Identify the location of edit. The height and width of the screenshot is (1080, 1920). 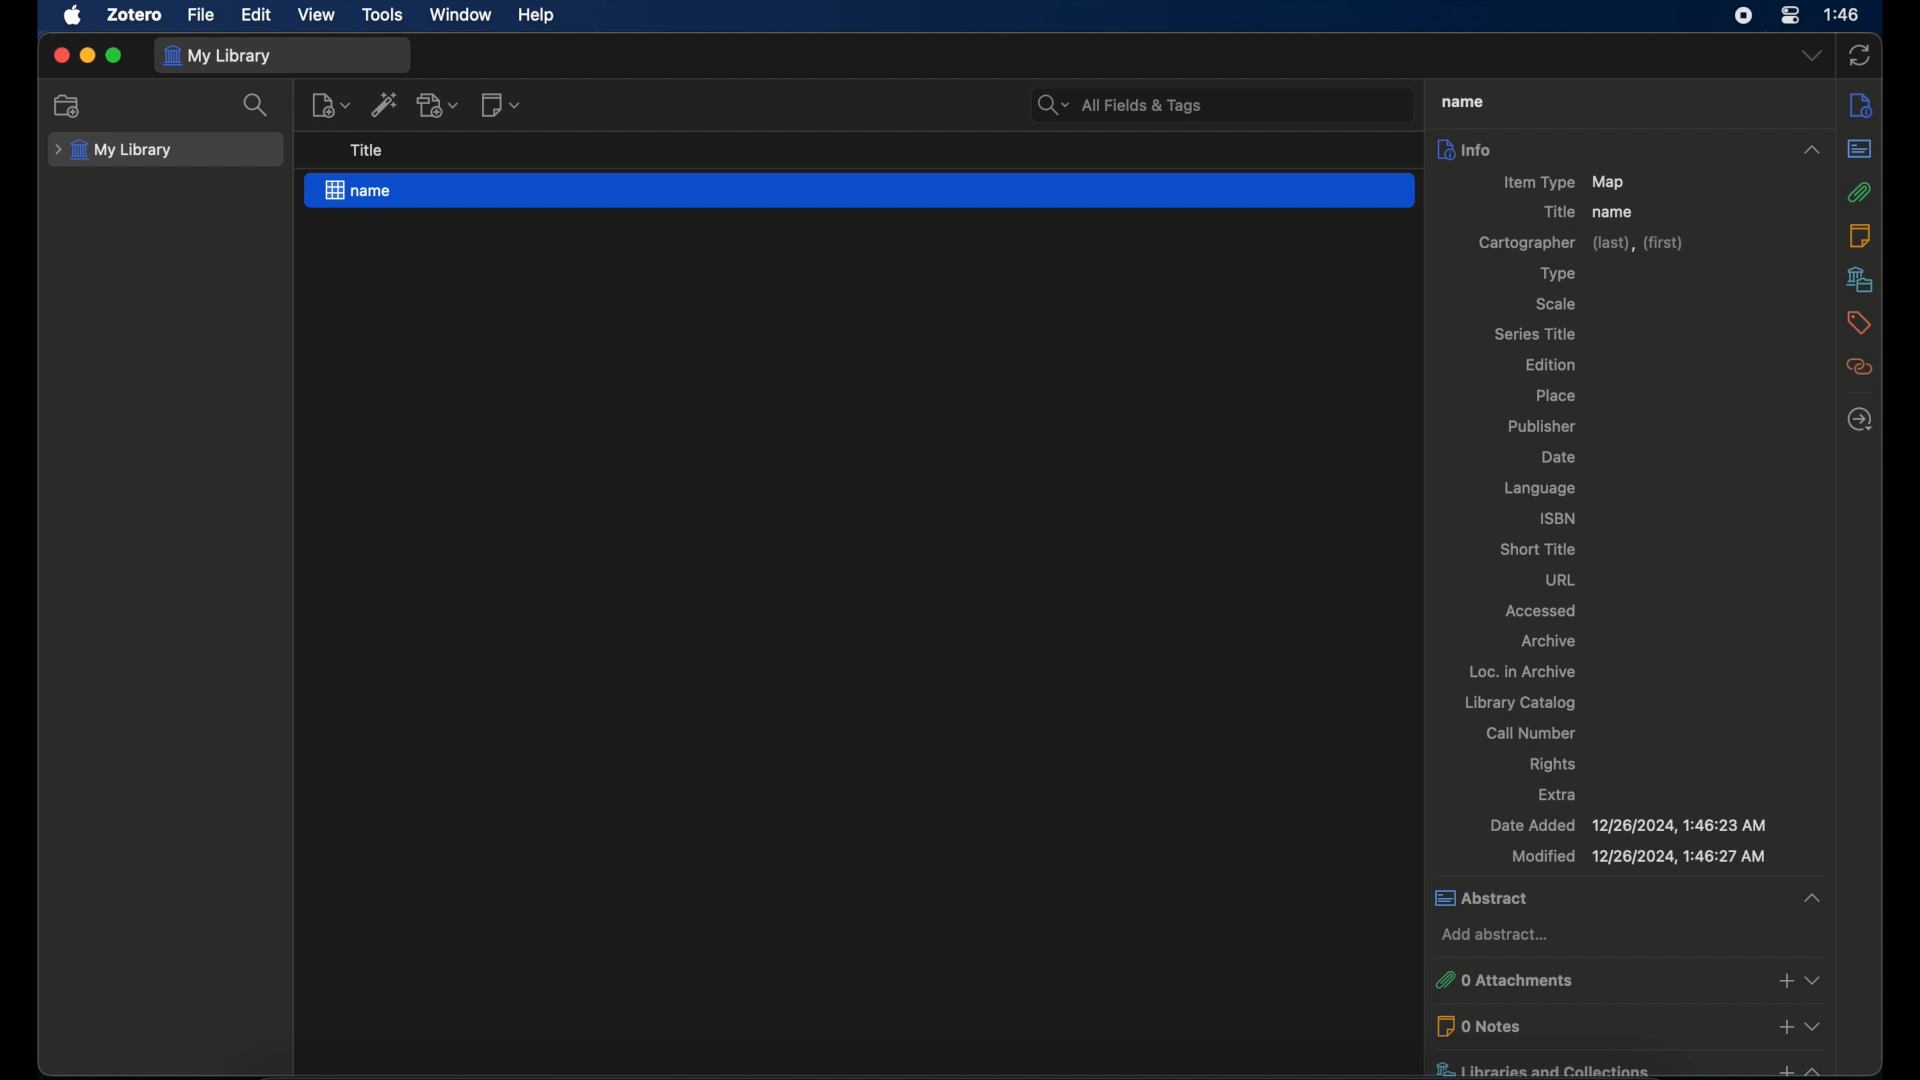
(254, 14).